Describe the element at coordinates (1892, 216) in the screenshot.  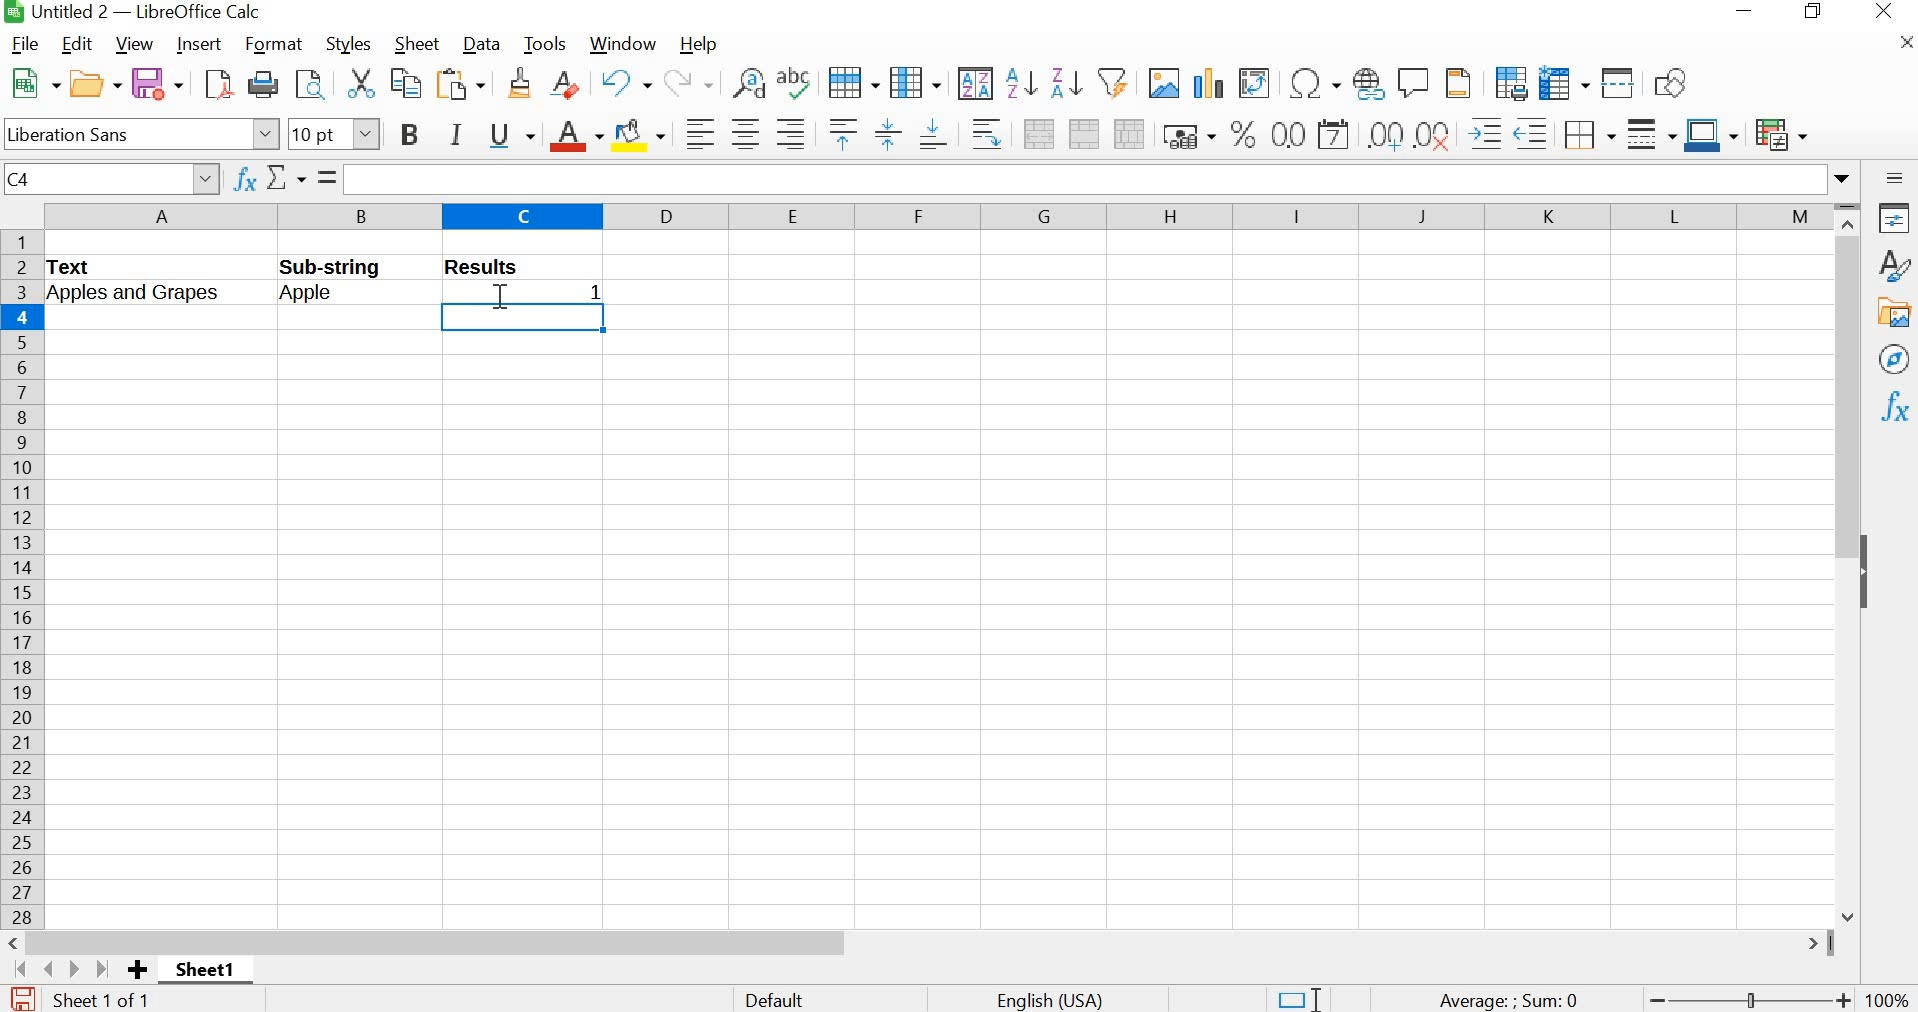
I see `properties` at that location.